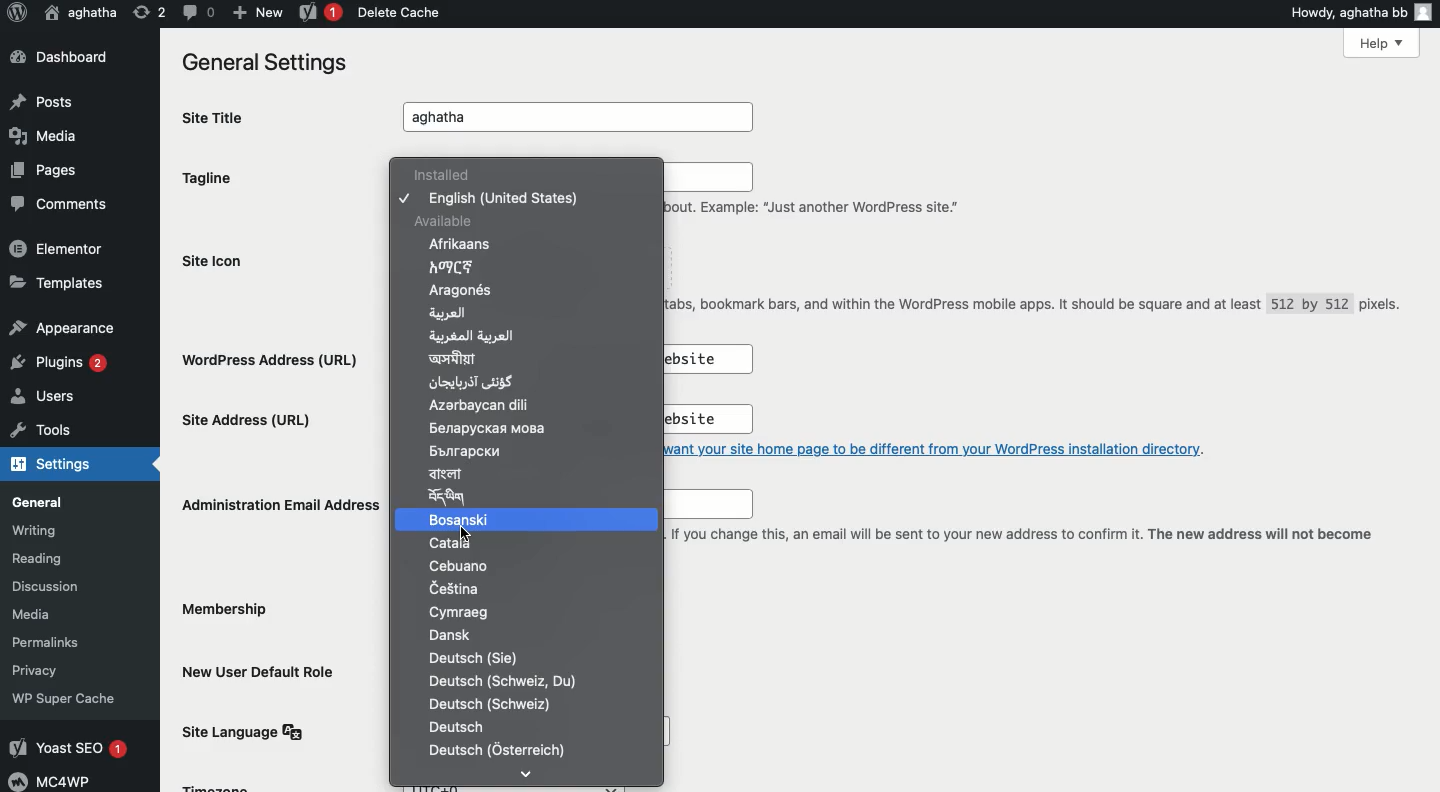 This screenshot has height=792, width=1440. Describe the element at coordinates (695, 420) in the screenshot. I see `http://localhost:8888/aghathawebsite` at that location.